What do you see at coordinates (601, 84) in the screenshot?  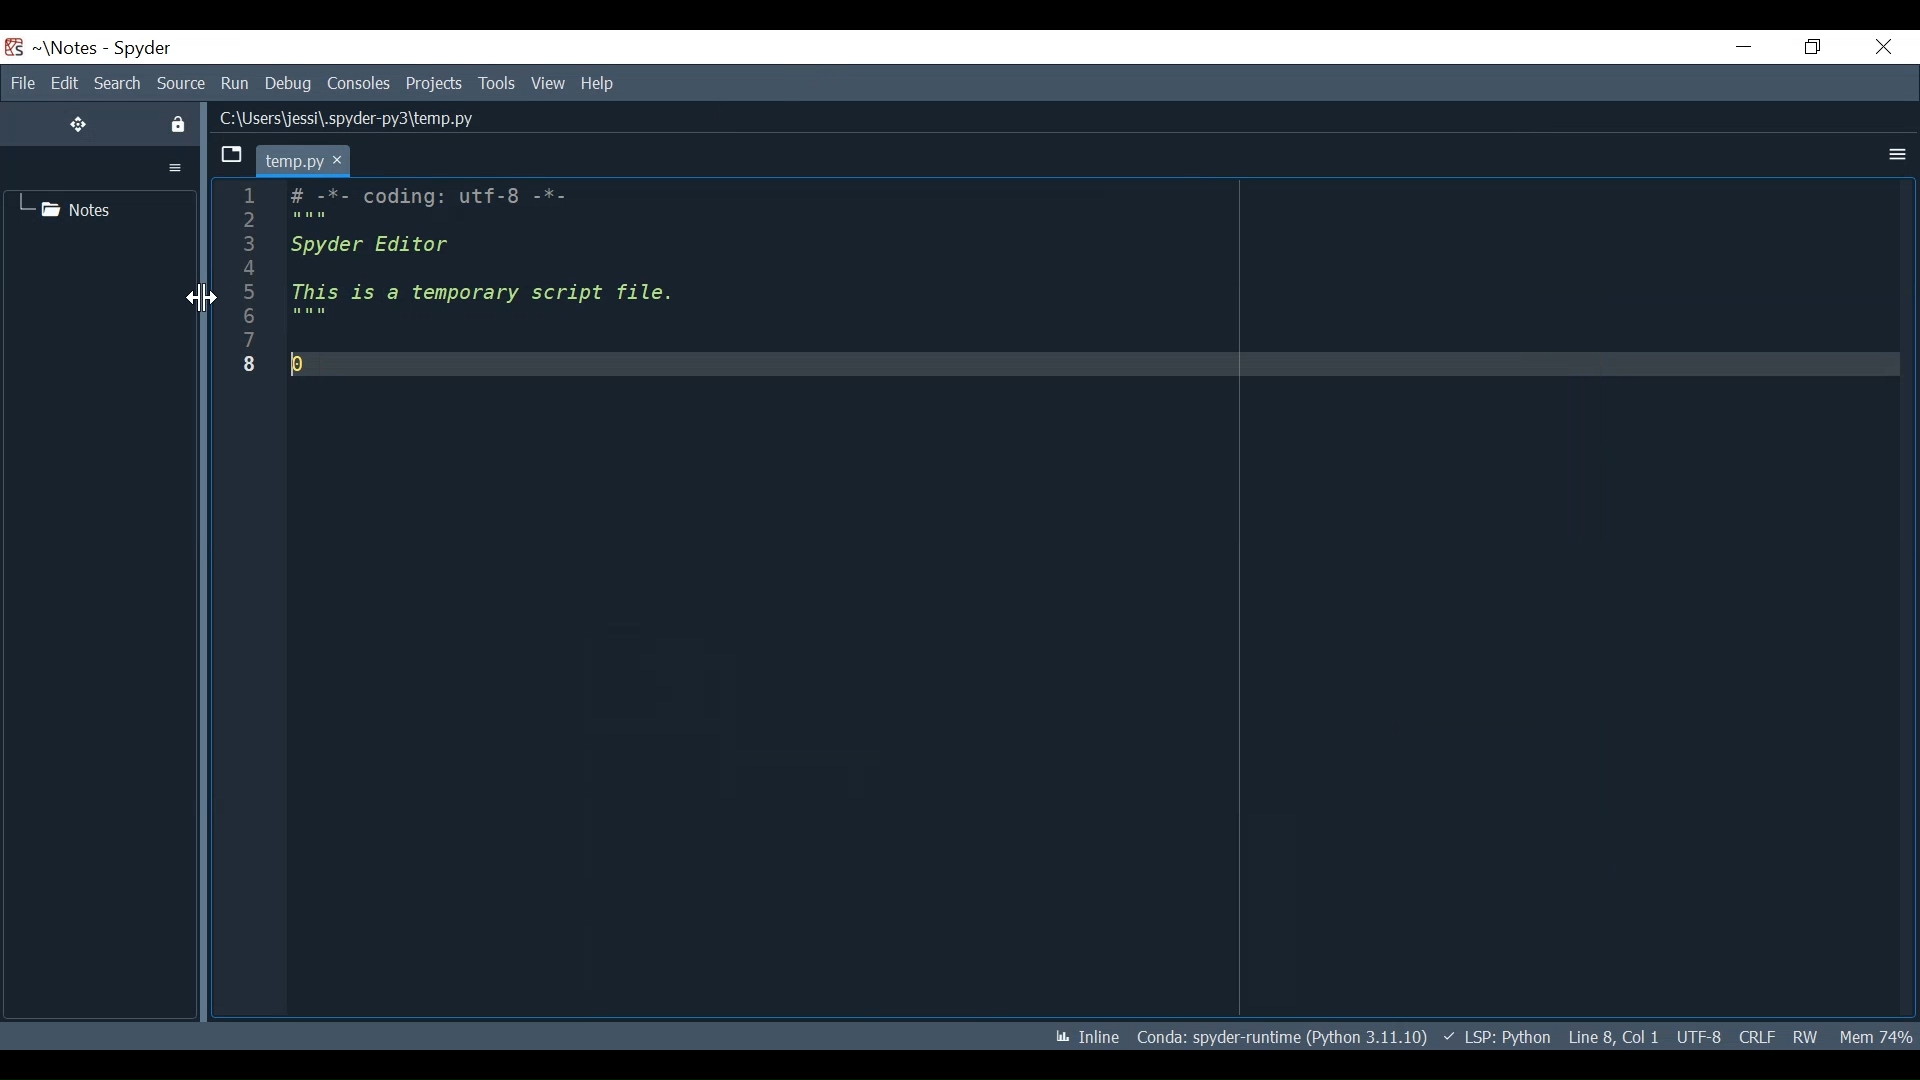 I see `Help` at bounding box center [601, 84].